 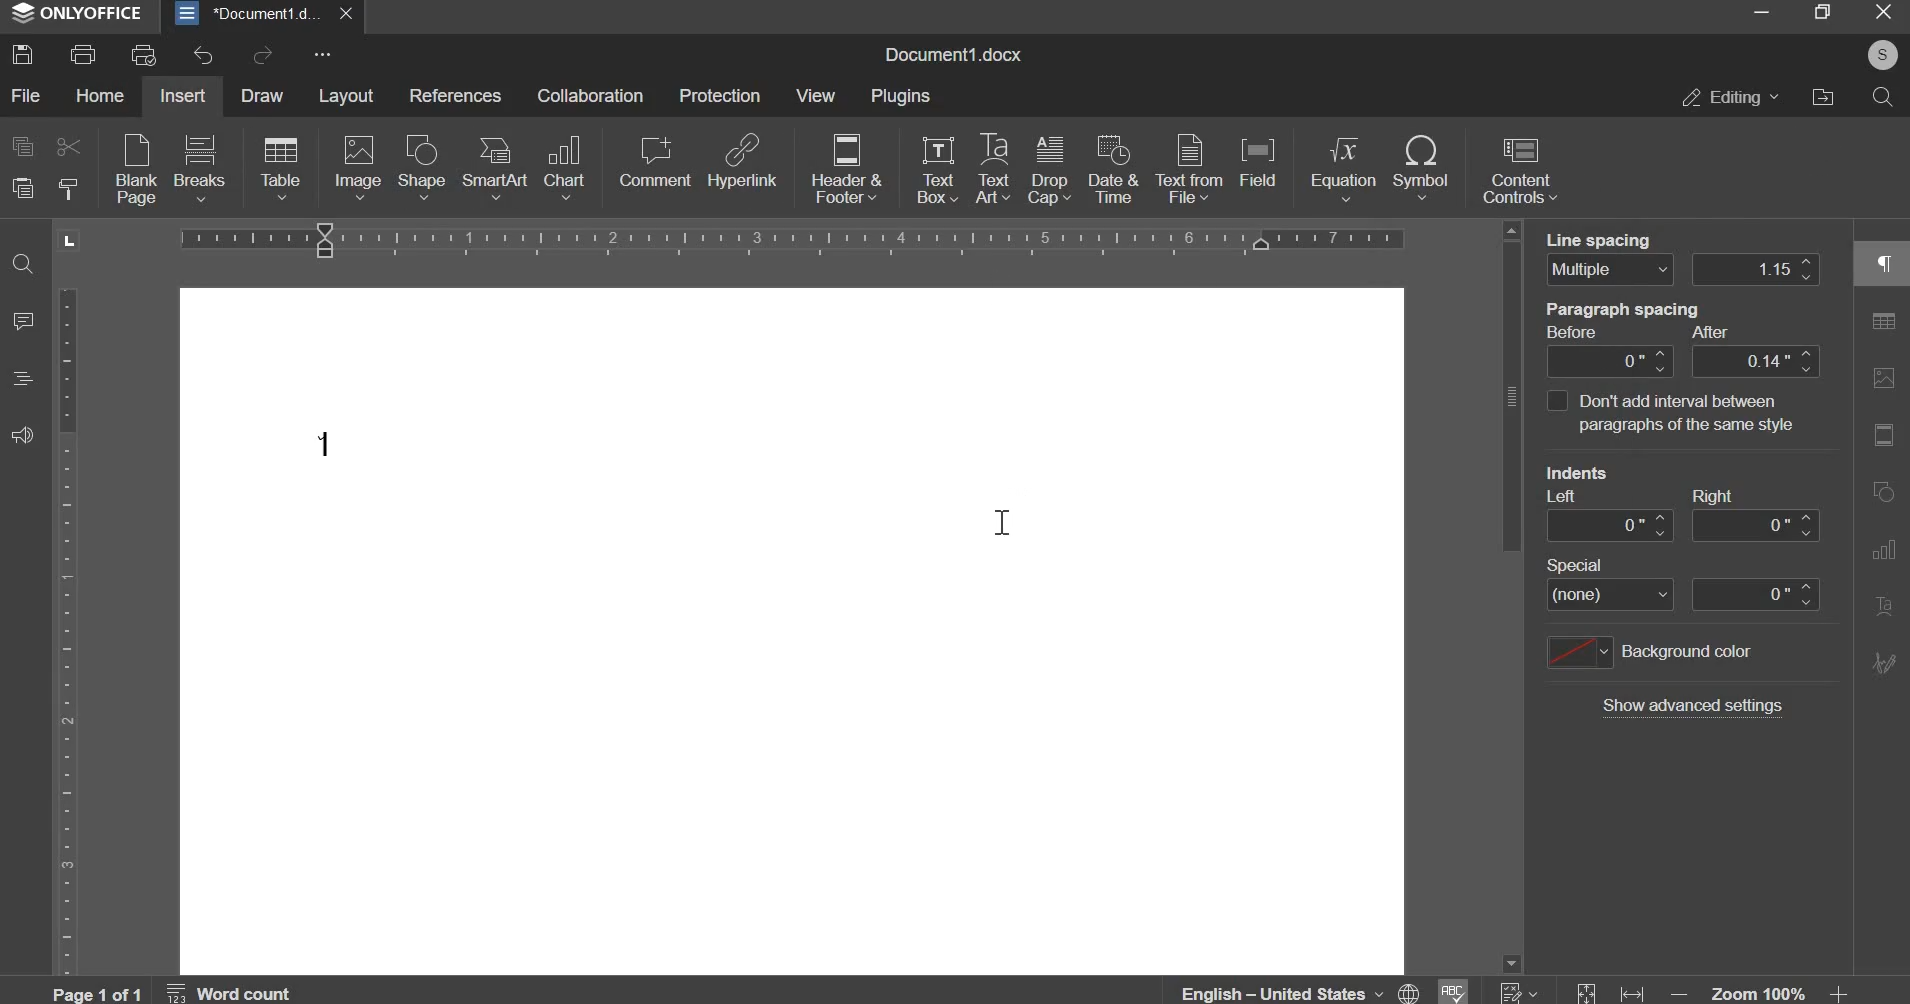 What do you see at coordinates (24, 320) in the screenshot?
I see `comment` at bounding box center [24, 320].